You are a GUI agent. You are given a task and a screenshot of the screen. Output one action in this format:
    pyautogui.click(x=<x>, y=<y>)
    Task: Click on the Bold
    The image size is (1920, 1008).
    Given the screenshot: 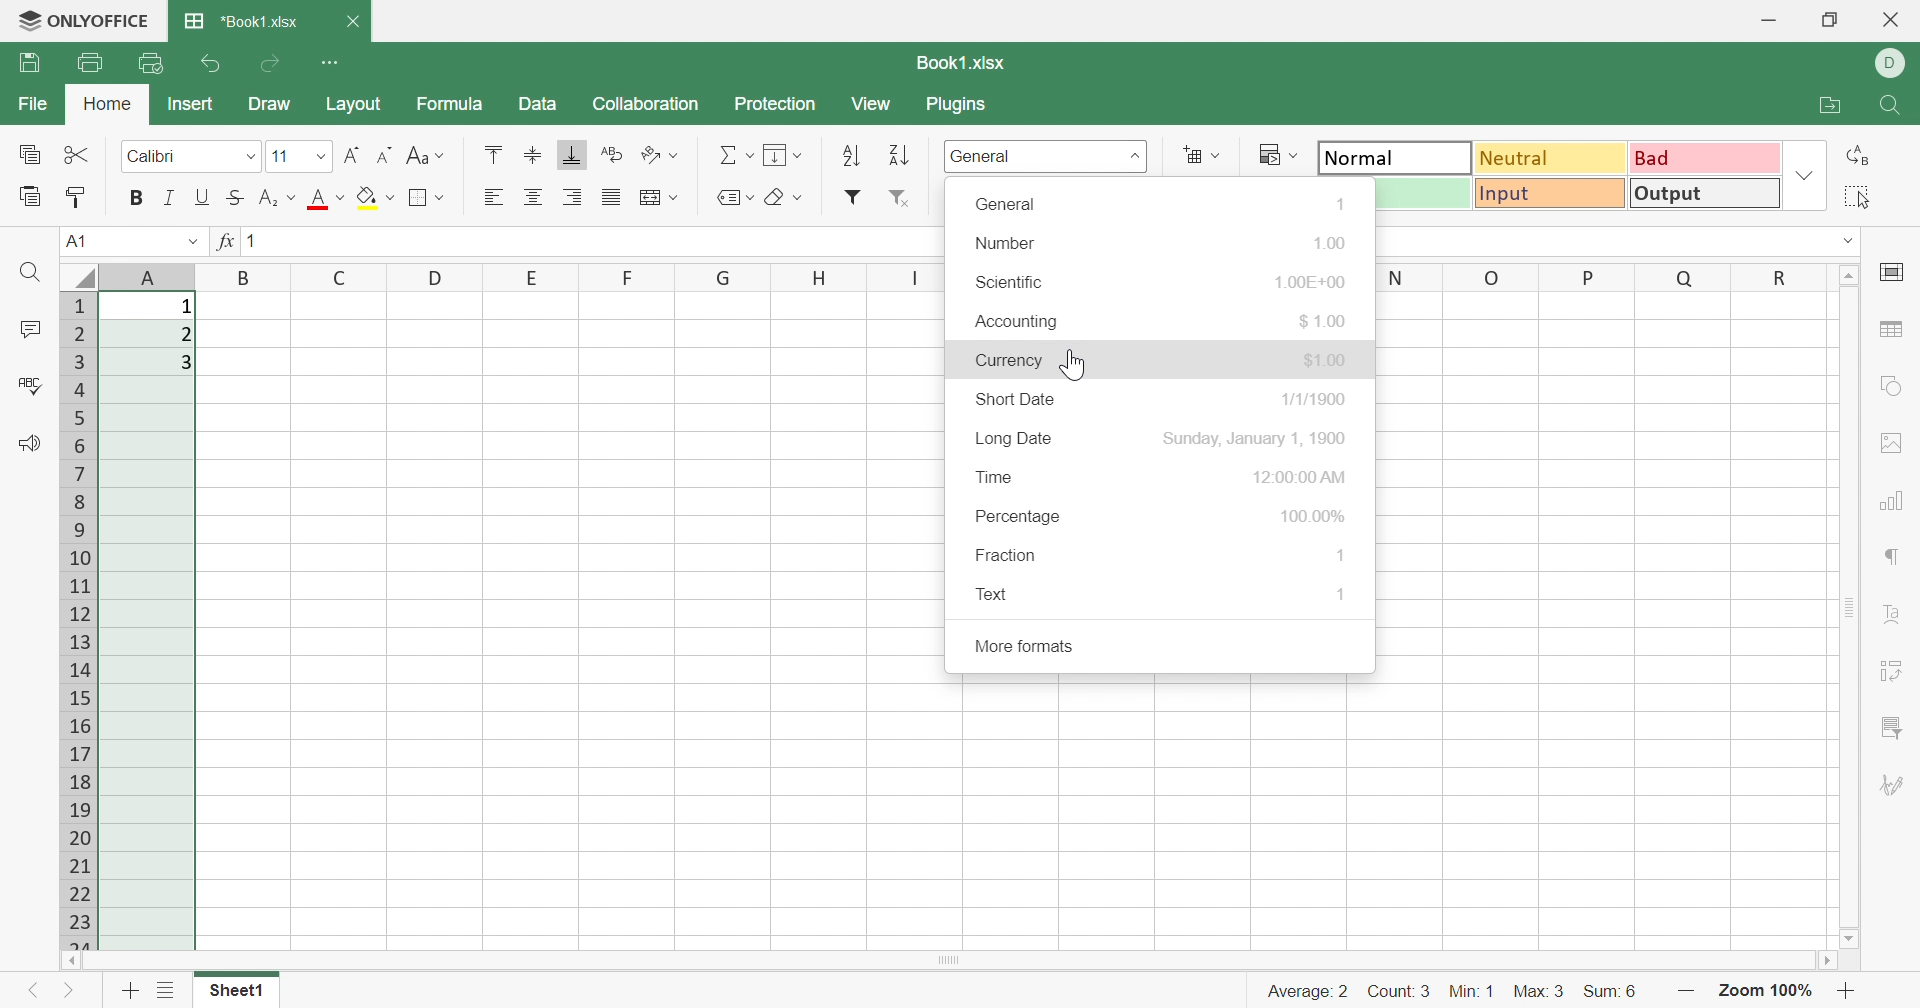 What is the action you would take?
    pyautogui.click(x=137, y=197)
    